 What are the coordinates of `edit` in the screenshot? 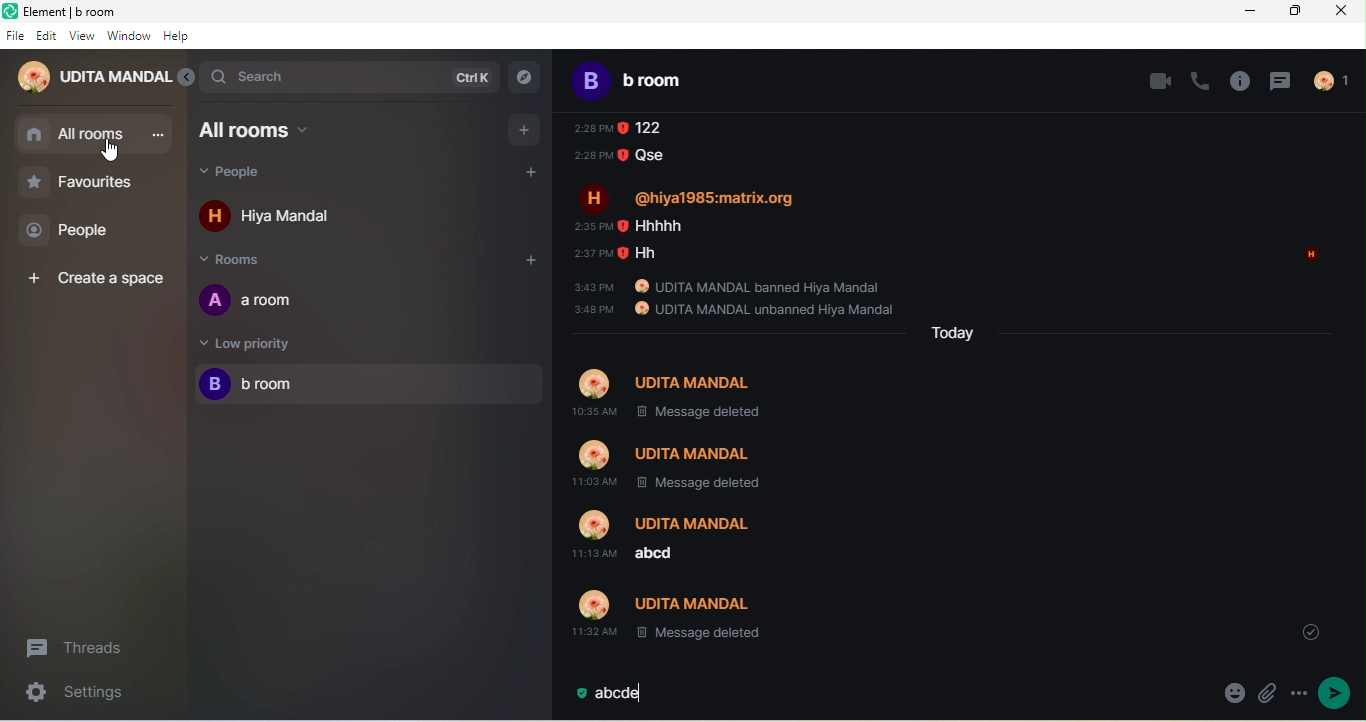 It's located at (48, 36).